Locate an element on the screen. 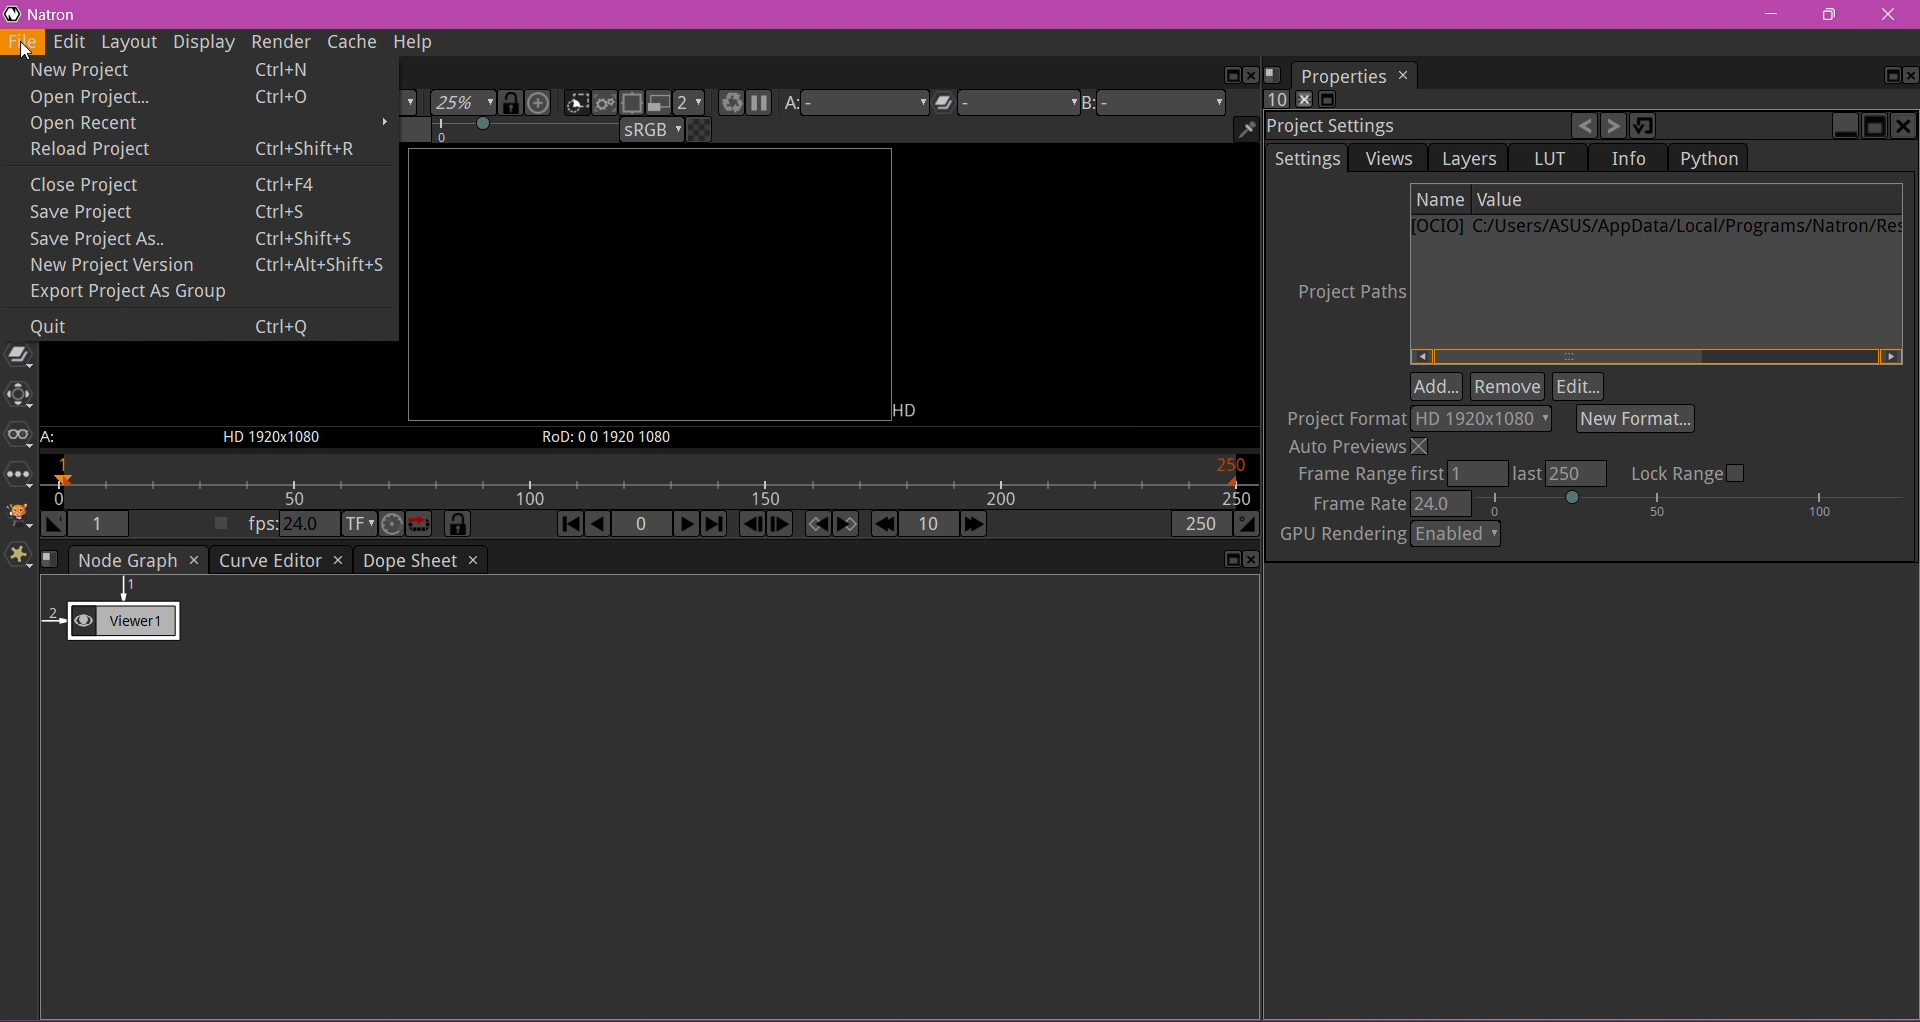 The width and height of the screenshot is (1920, 1022). Float Pane is located at coordinates (1885, 76).